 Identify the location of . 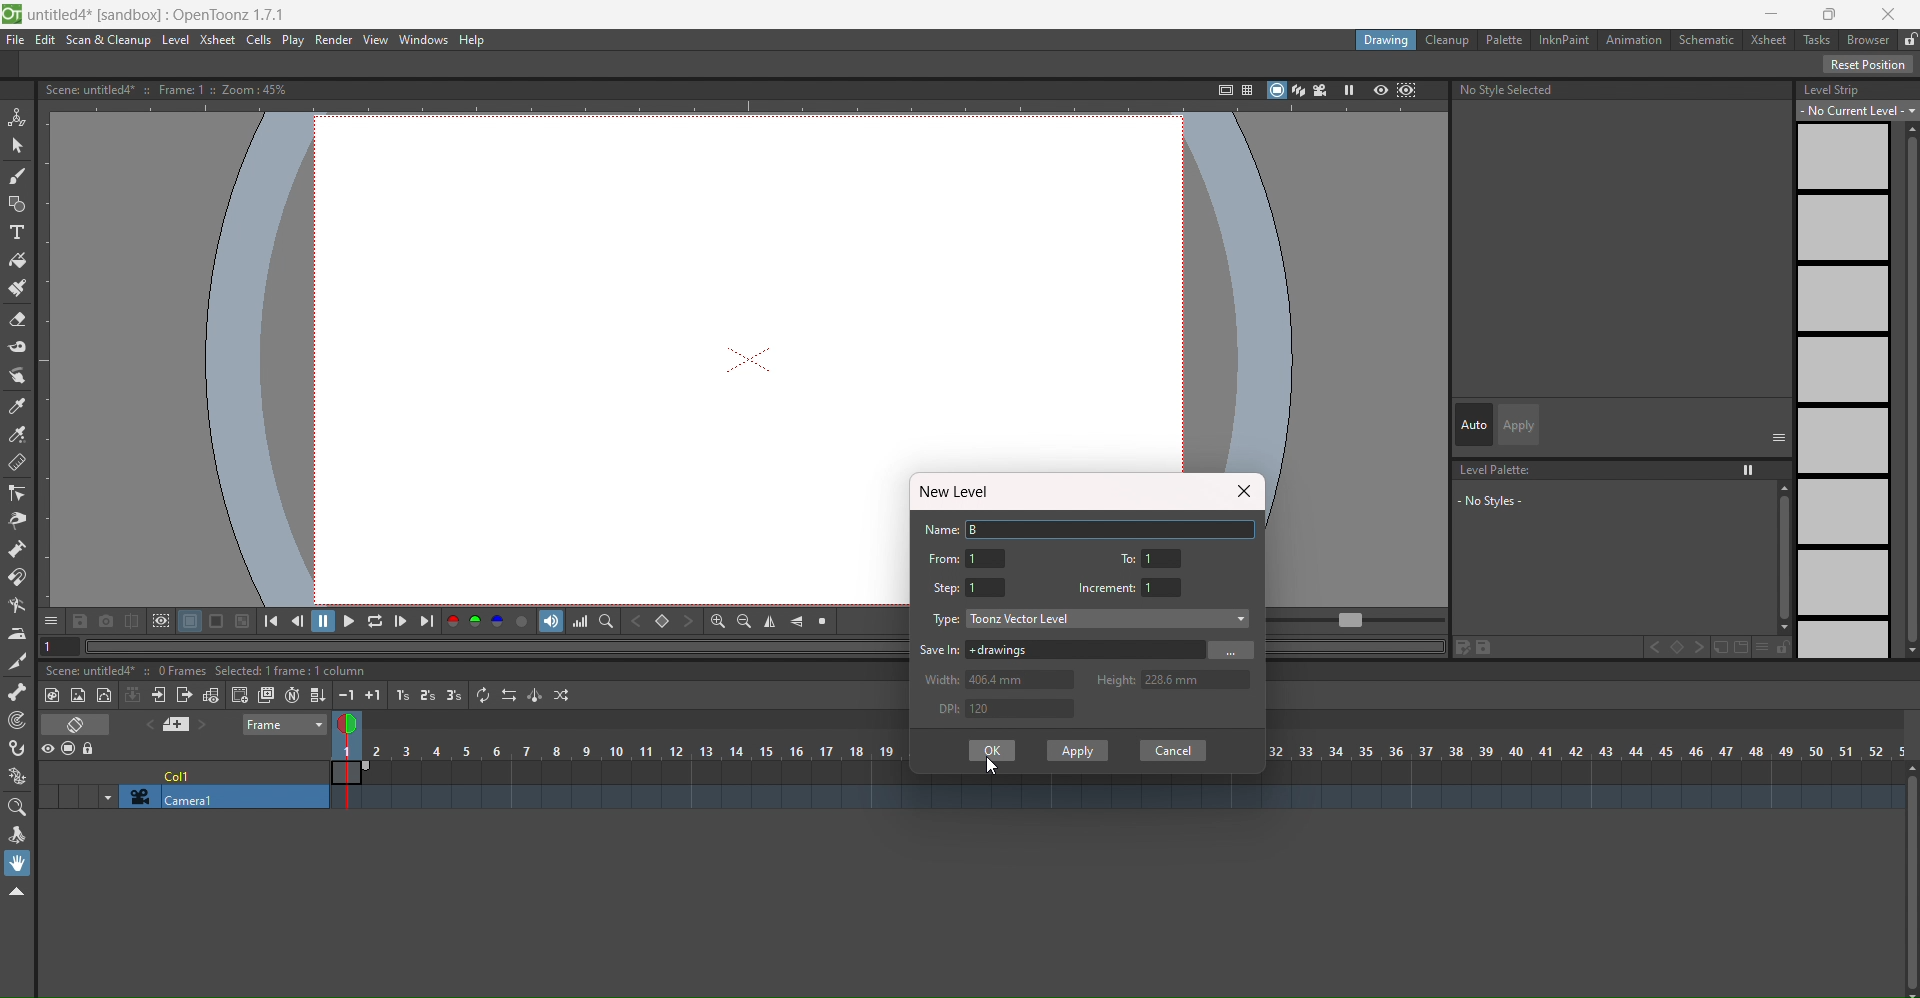
(796, 621).